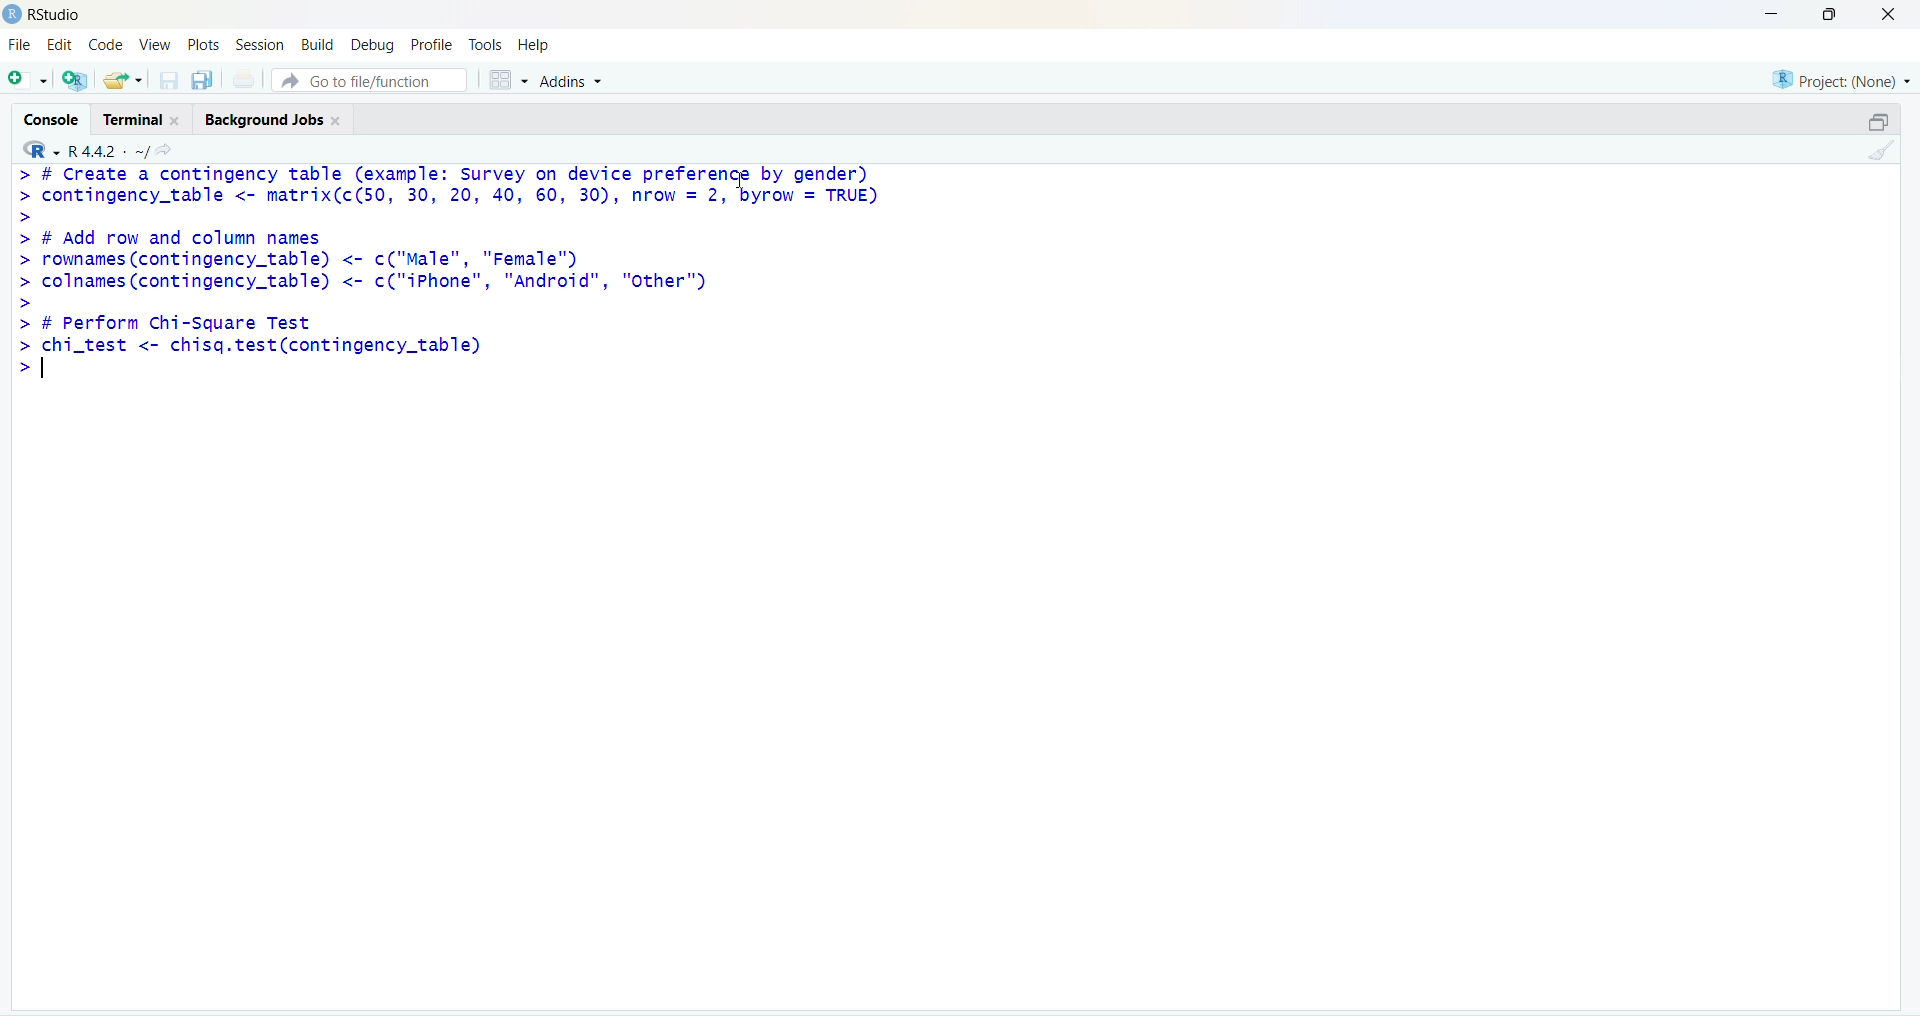 Image resolution: width=1920 pixels, height=1016 pixels. What do you see at coordinates (264, 121) in the screenshot?
I see `Background jobs` at bounding box center [264, 121].